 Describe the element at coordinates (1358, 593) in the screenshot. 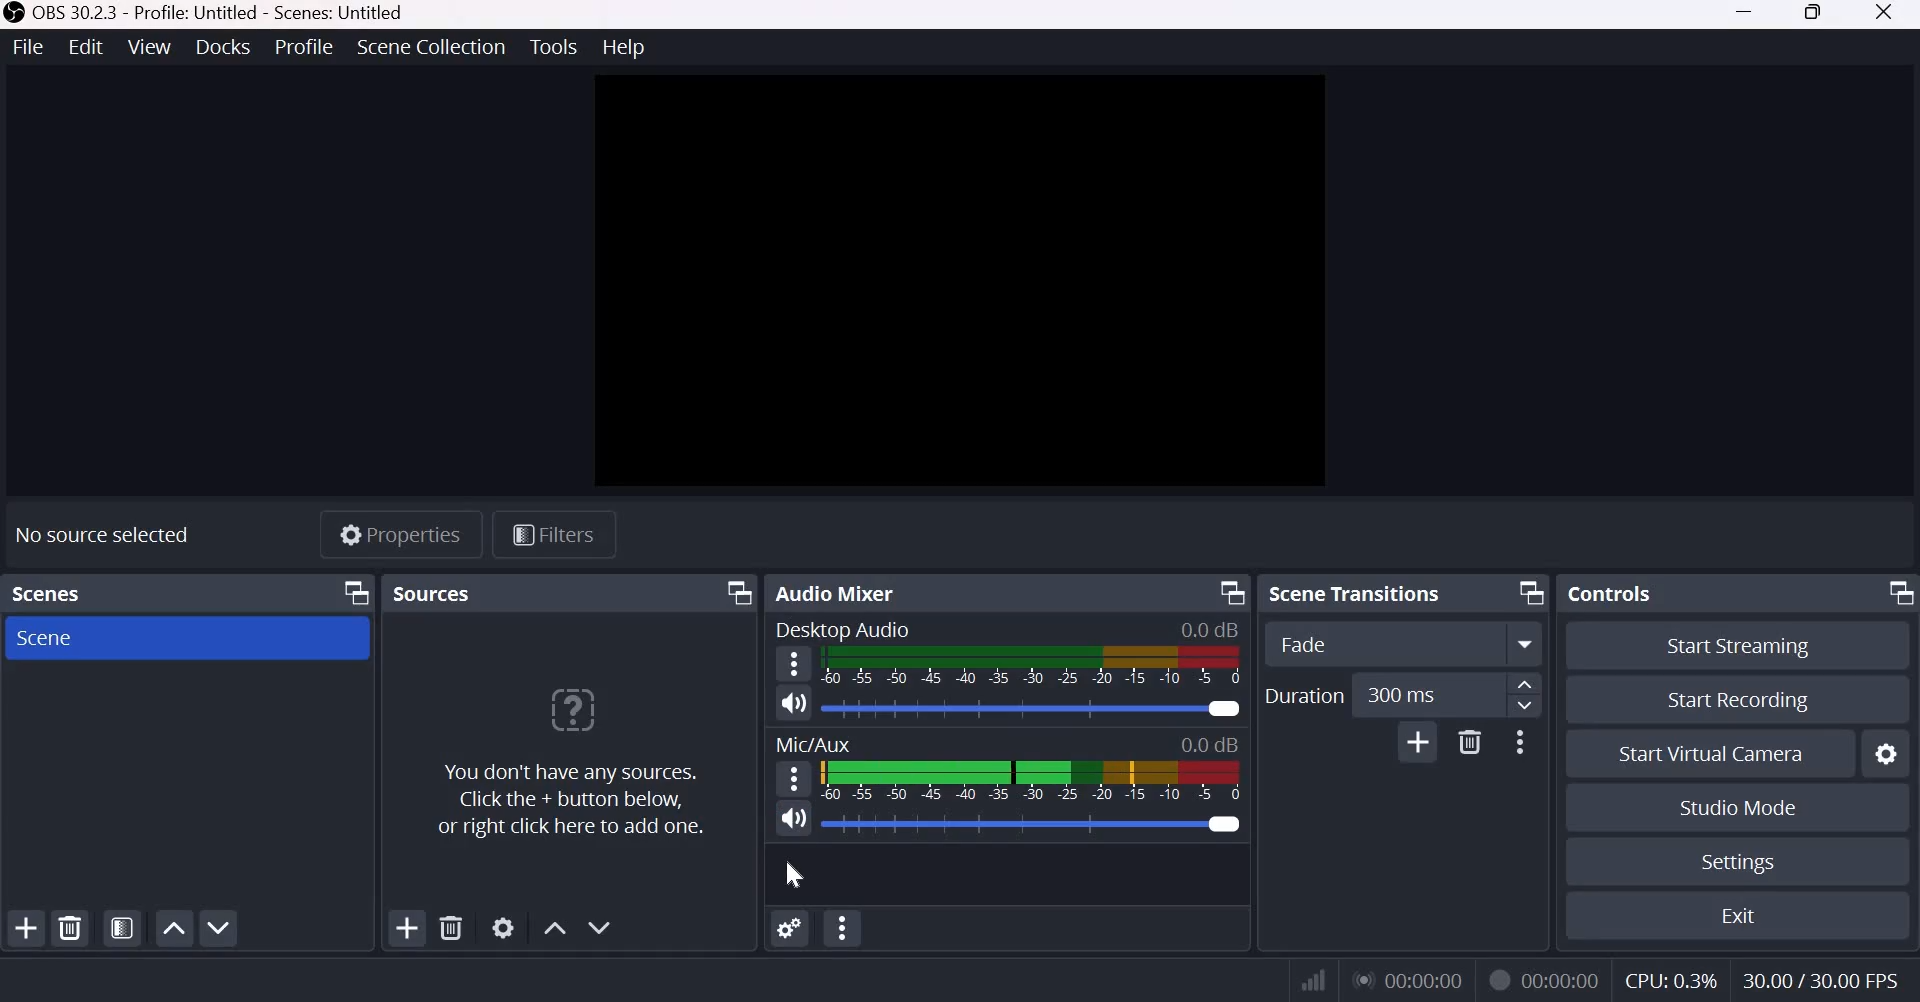

I see `Scene transitions` at that location.